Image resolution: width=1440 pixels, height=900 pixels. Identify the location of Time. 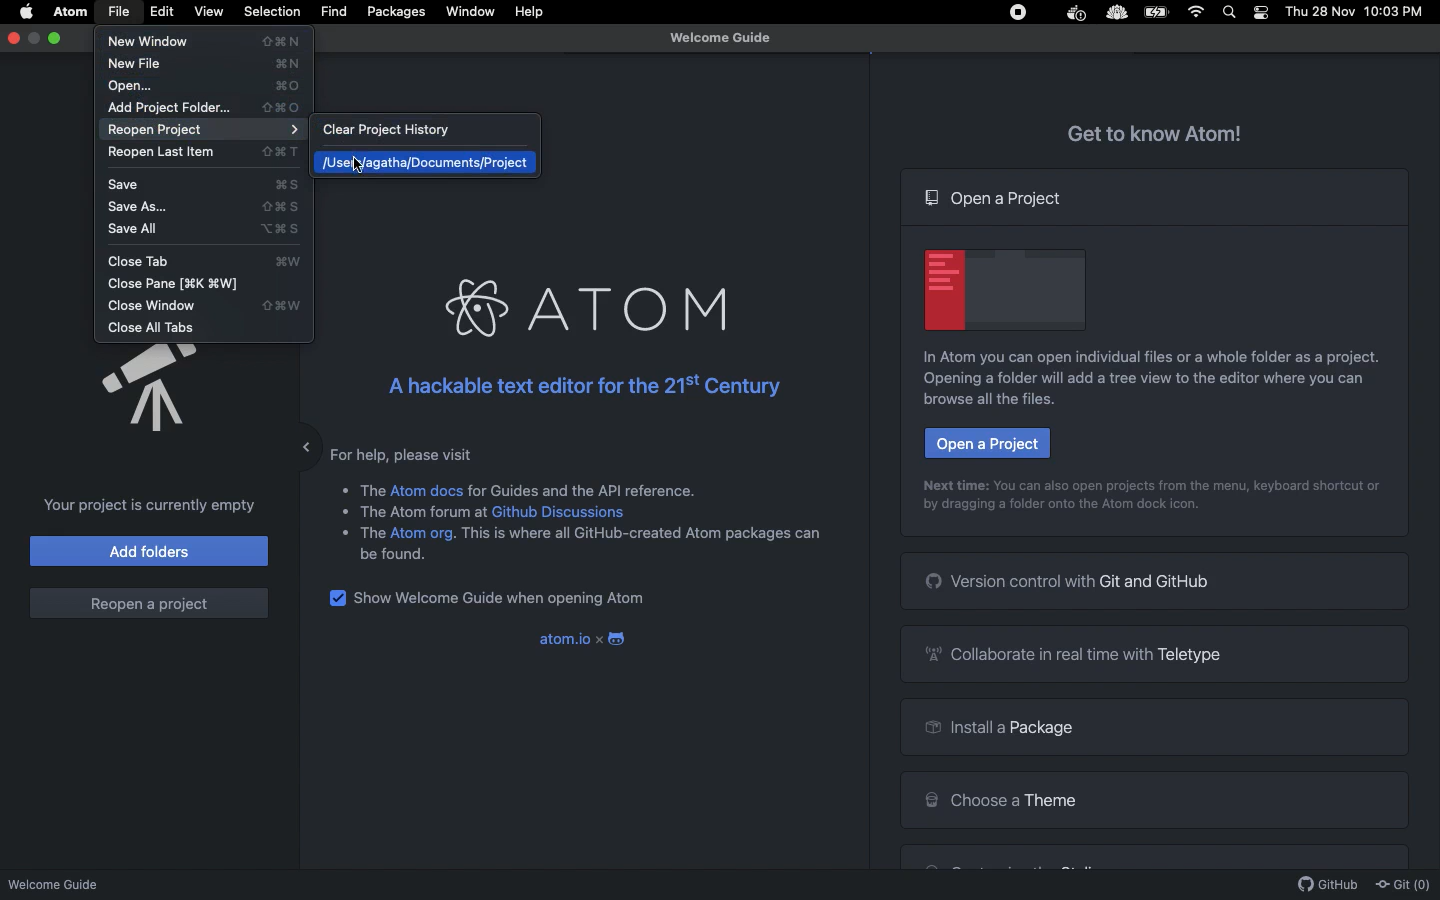
(1398, 13).